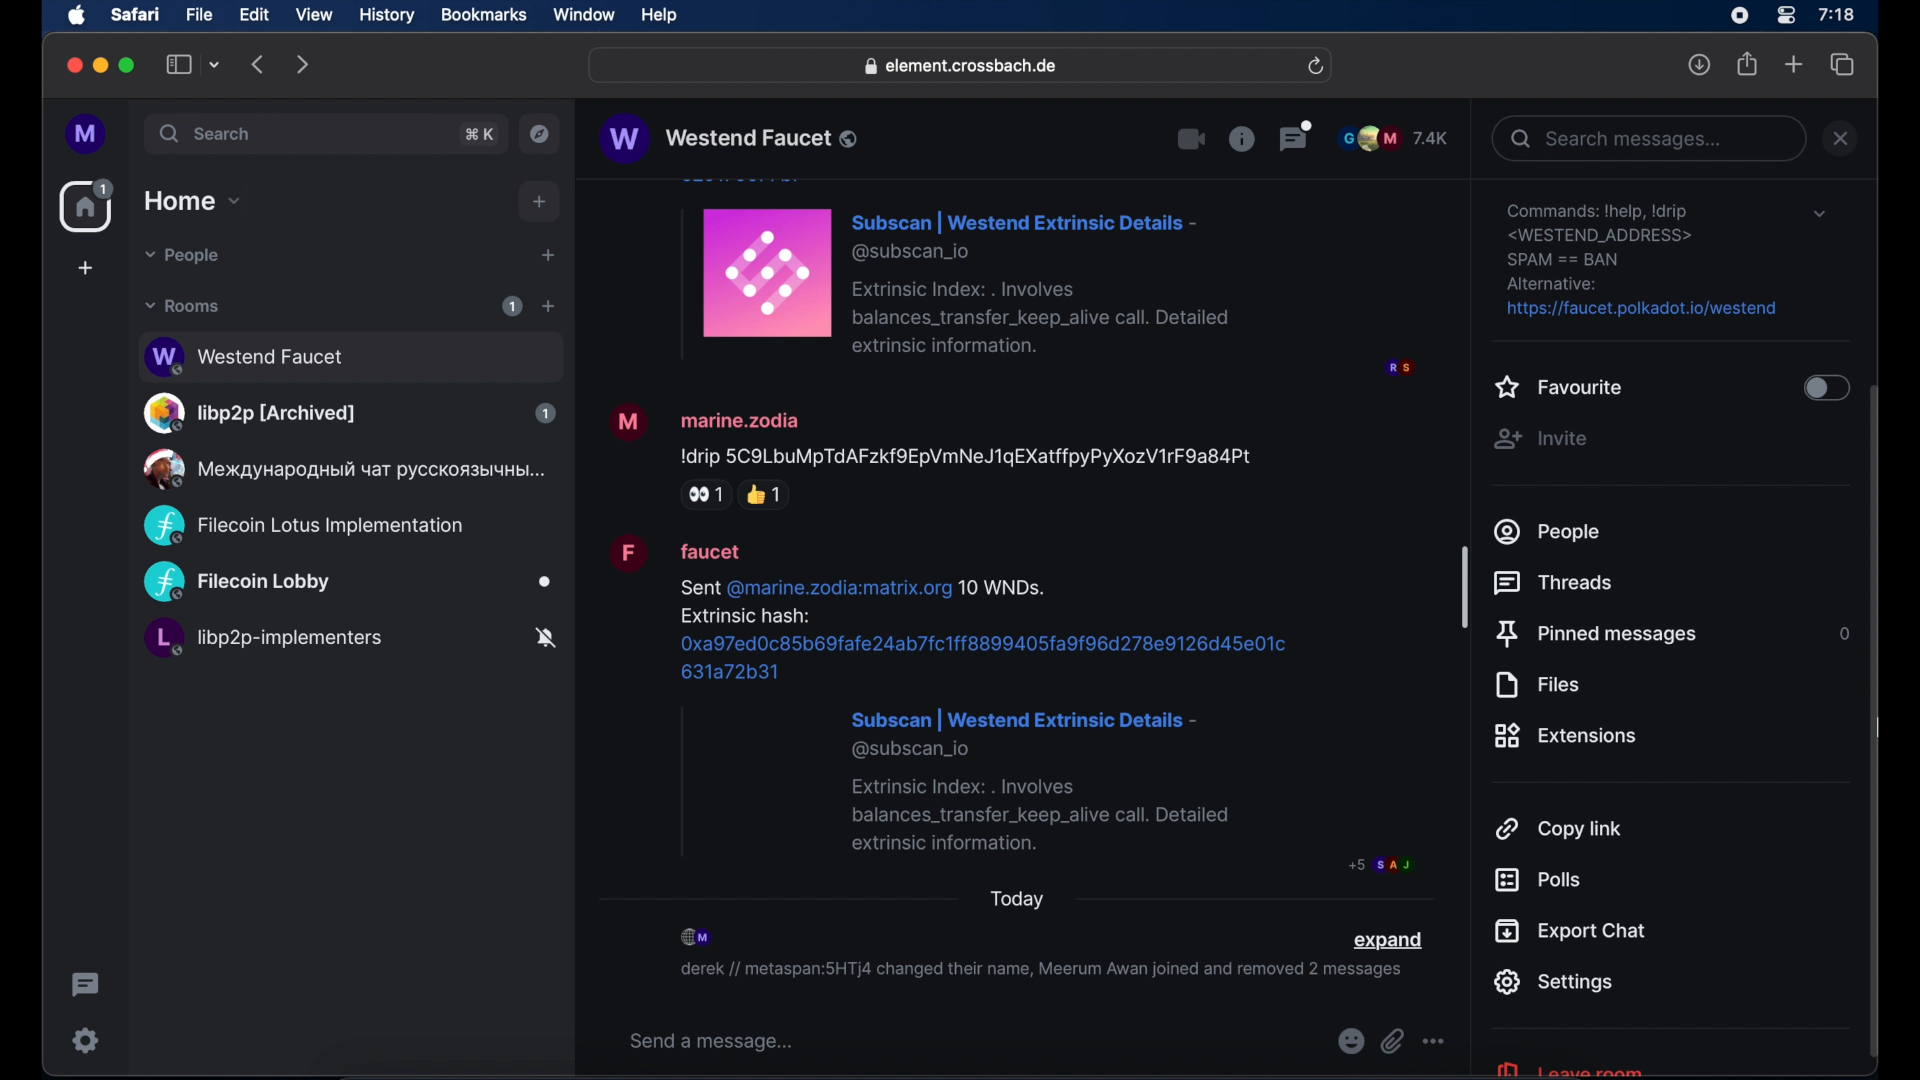 The width and height of the screenshot is (1920, 1080). I want to click on message, so click(1043, 279).